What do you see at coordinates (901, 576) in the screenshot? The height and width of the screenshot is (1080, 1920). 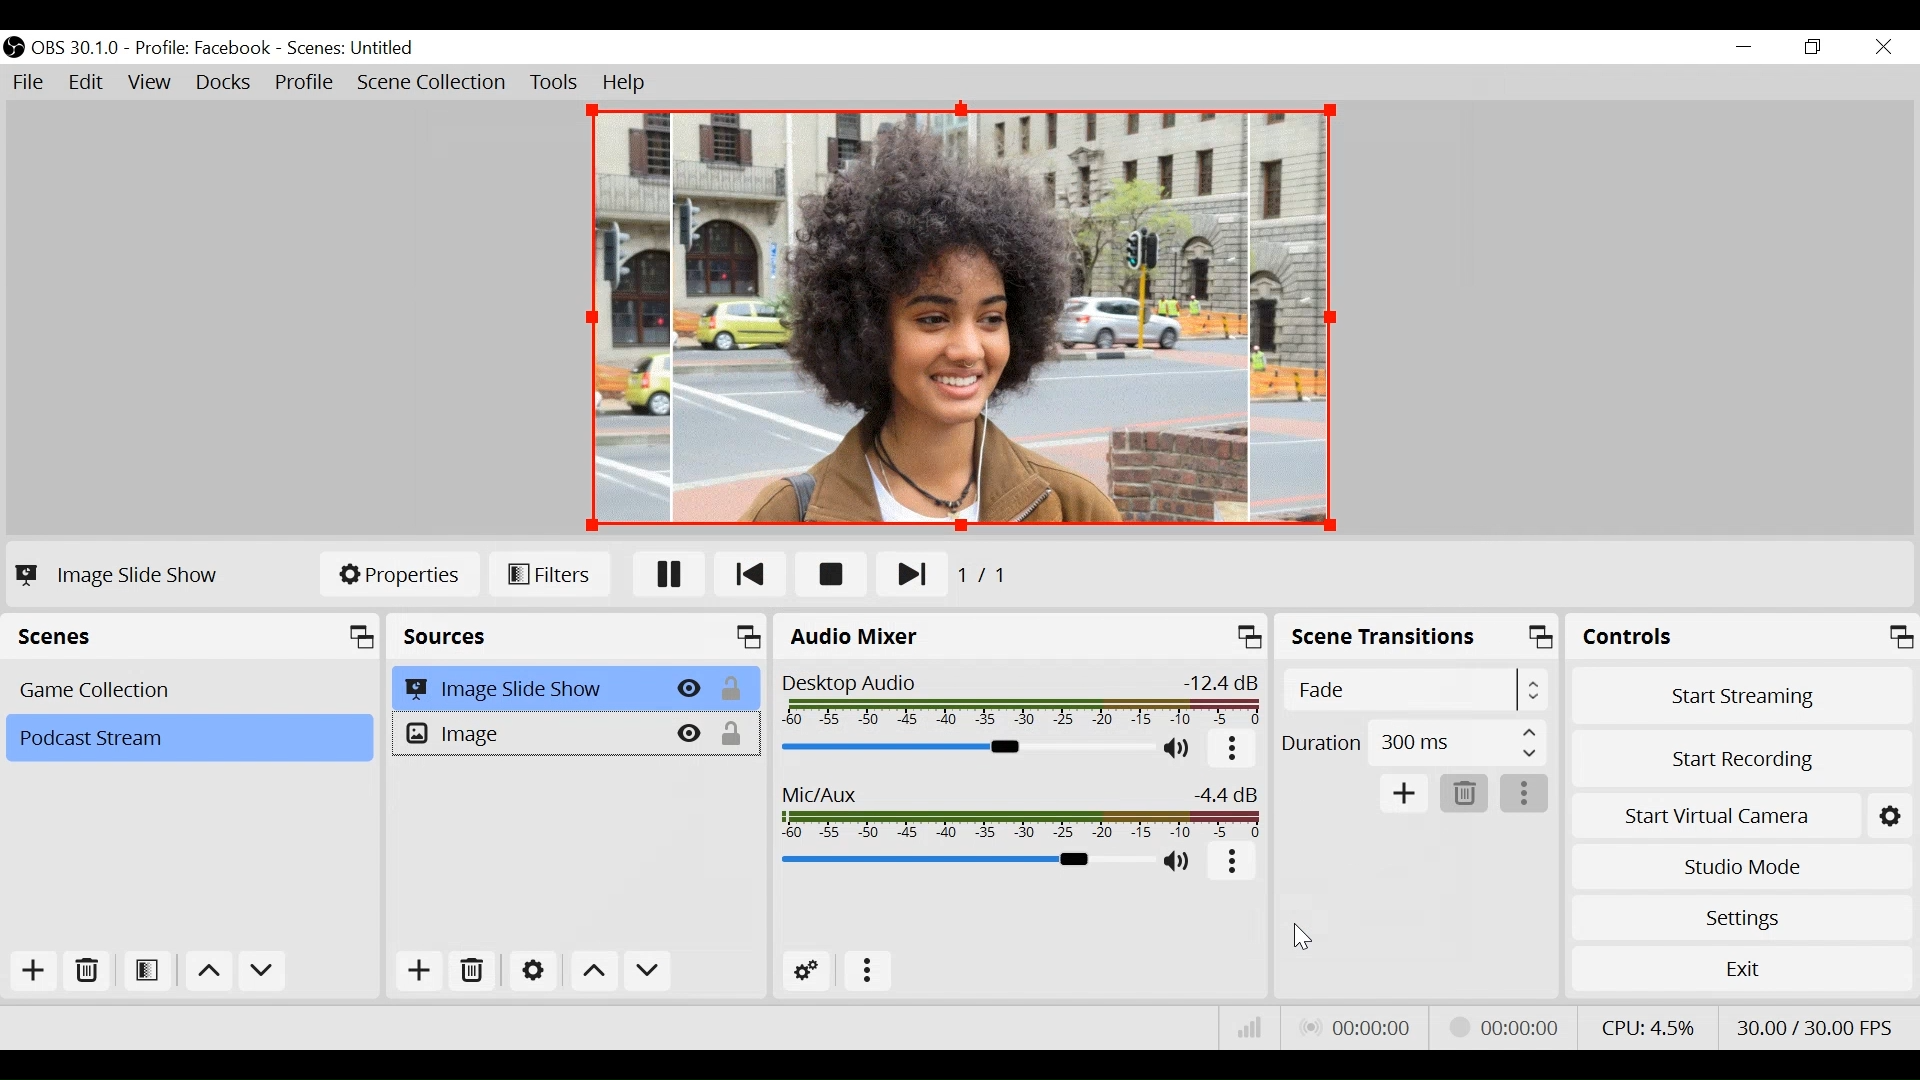 I see `Next` at bounding box center [901, 576].